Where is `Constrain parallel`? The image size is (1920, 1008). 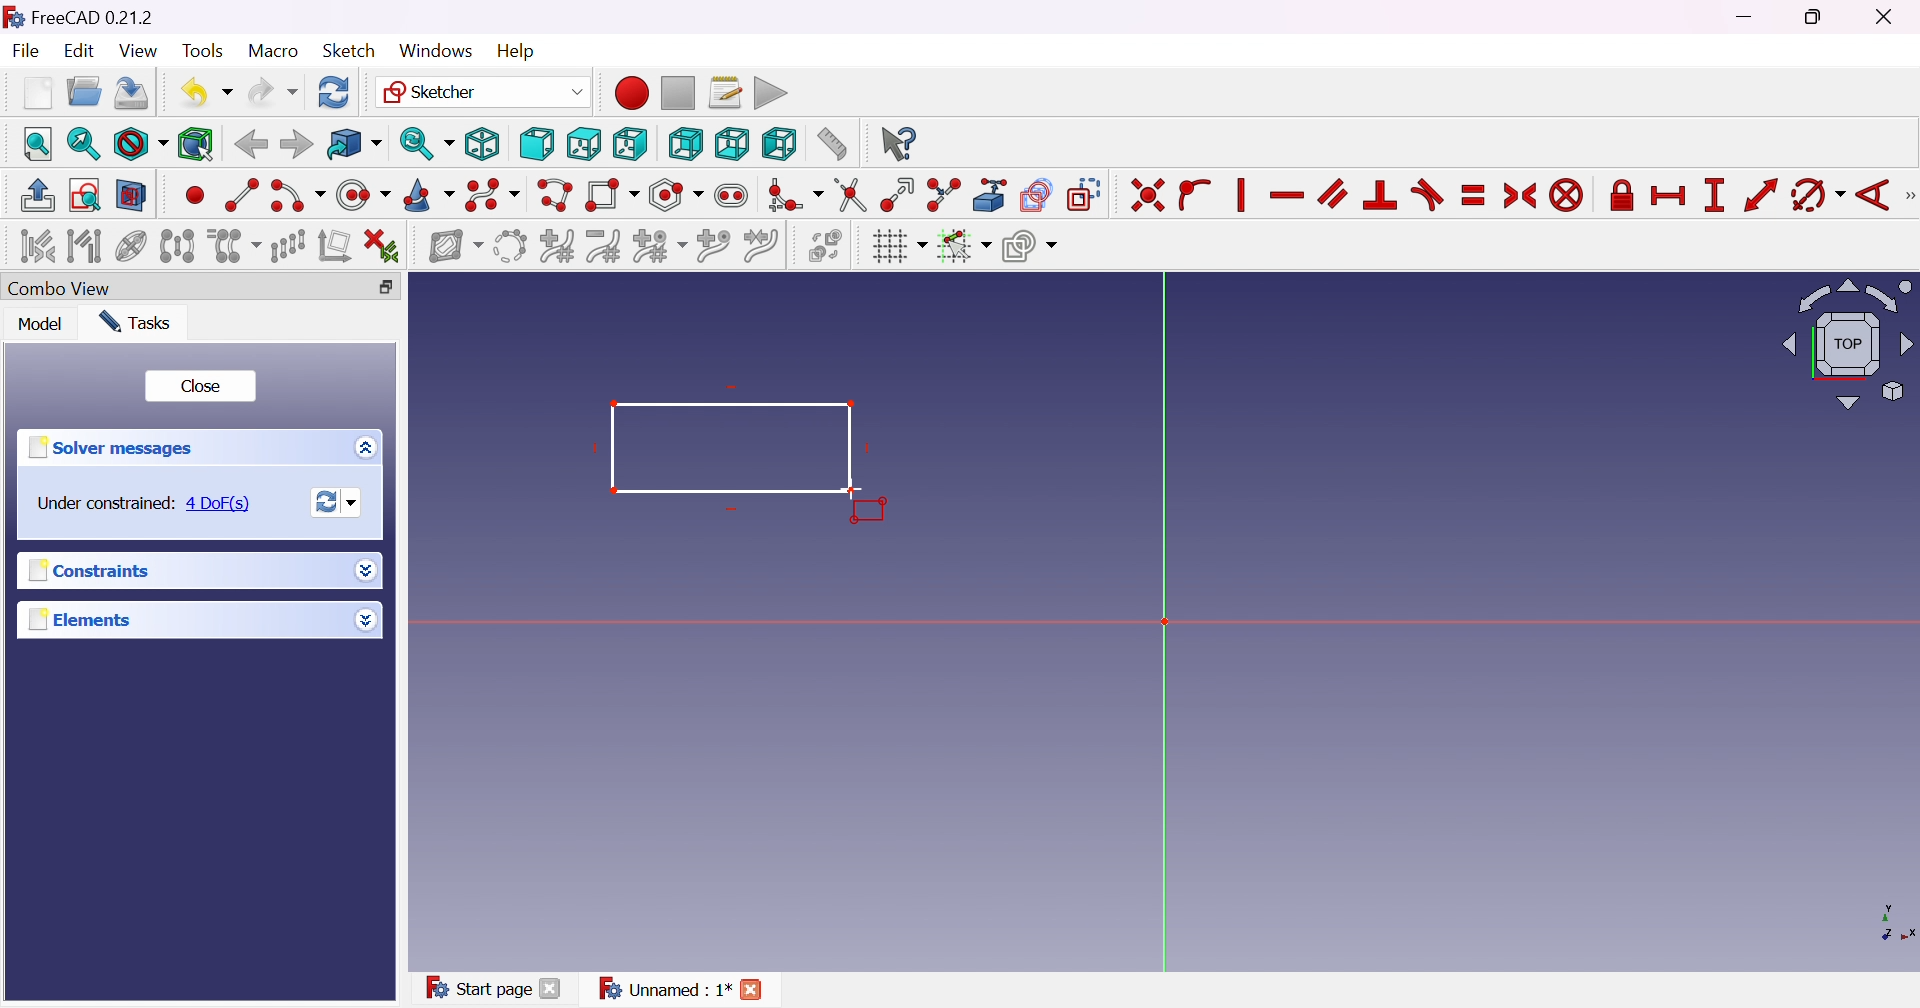 Constrain parallel is located at coordinates (1334, 194).